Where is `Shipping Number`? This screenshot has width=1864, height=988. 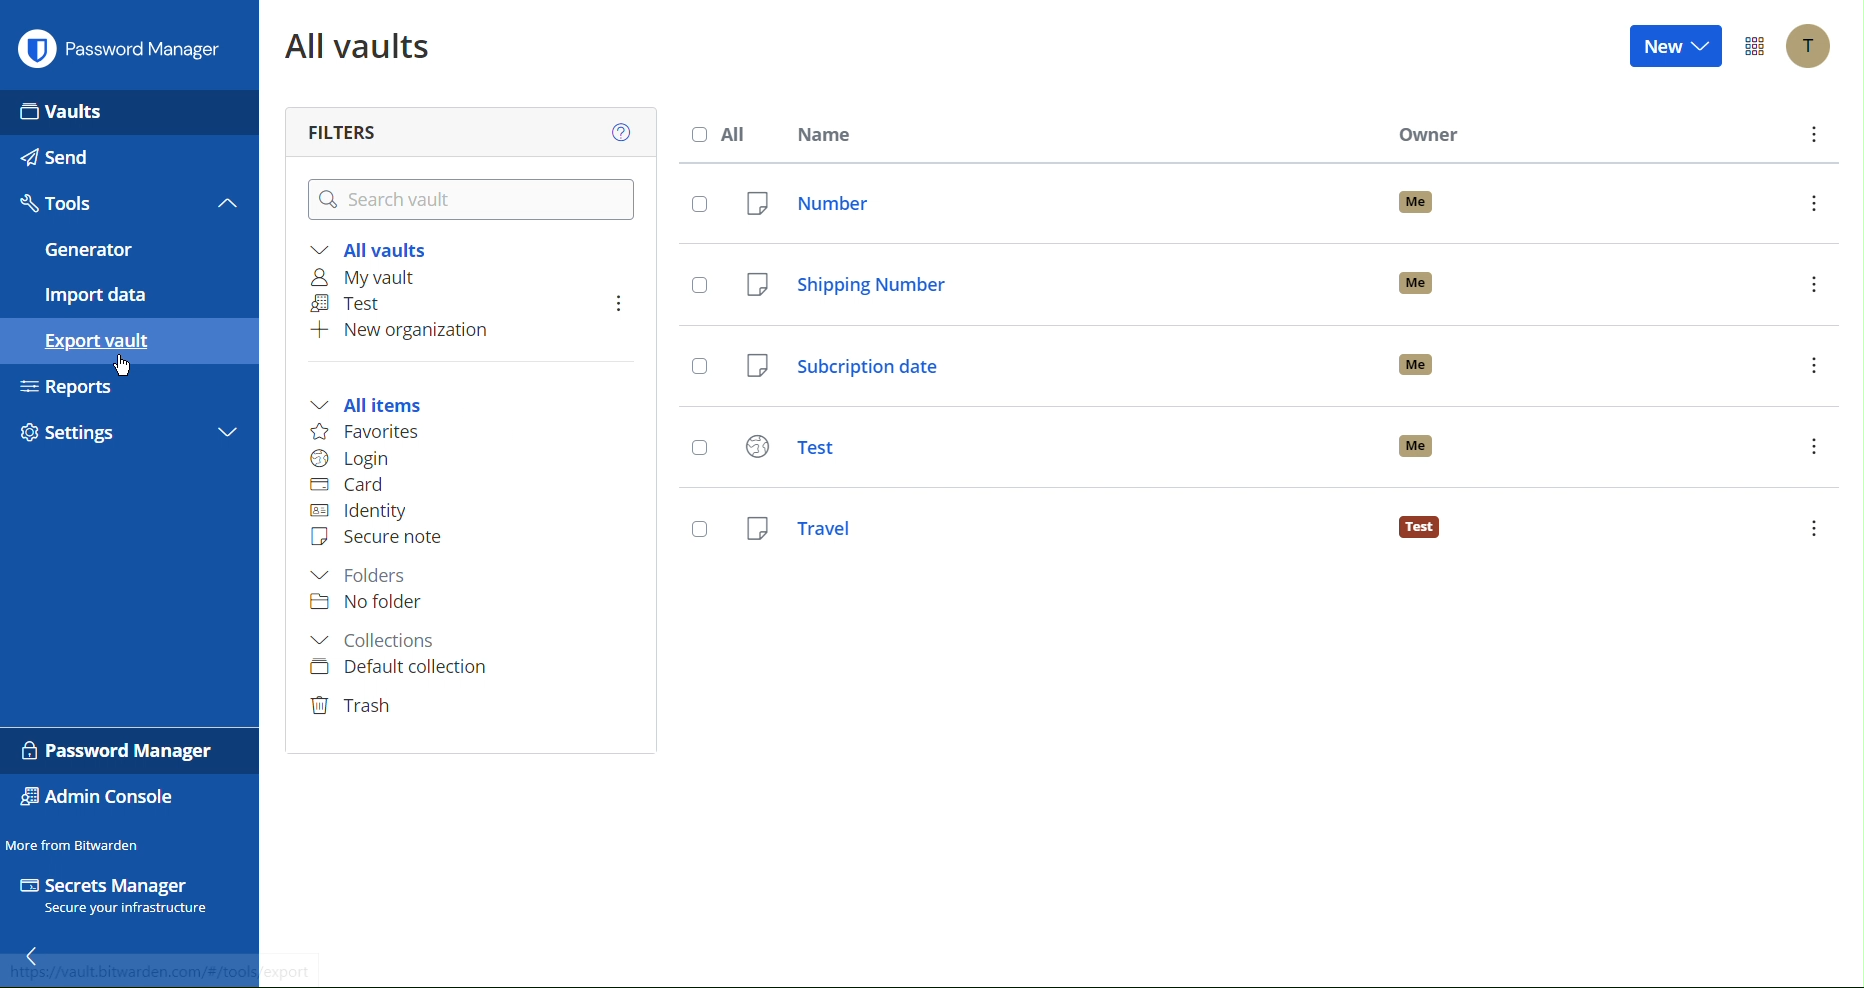
Shipping Number is located at coordinates (1090, 280).